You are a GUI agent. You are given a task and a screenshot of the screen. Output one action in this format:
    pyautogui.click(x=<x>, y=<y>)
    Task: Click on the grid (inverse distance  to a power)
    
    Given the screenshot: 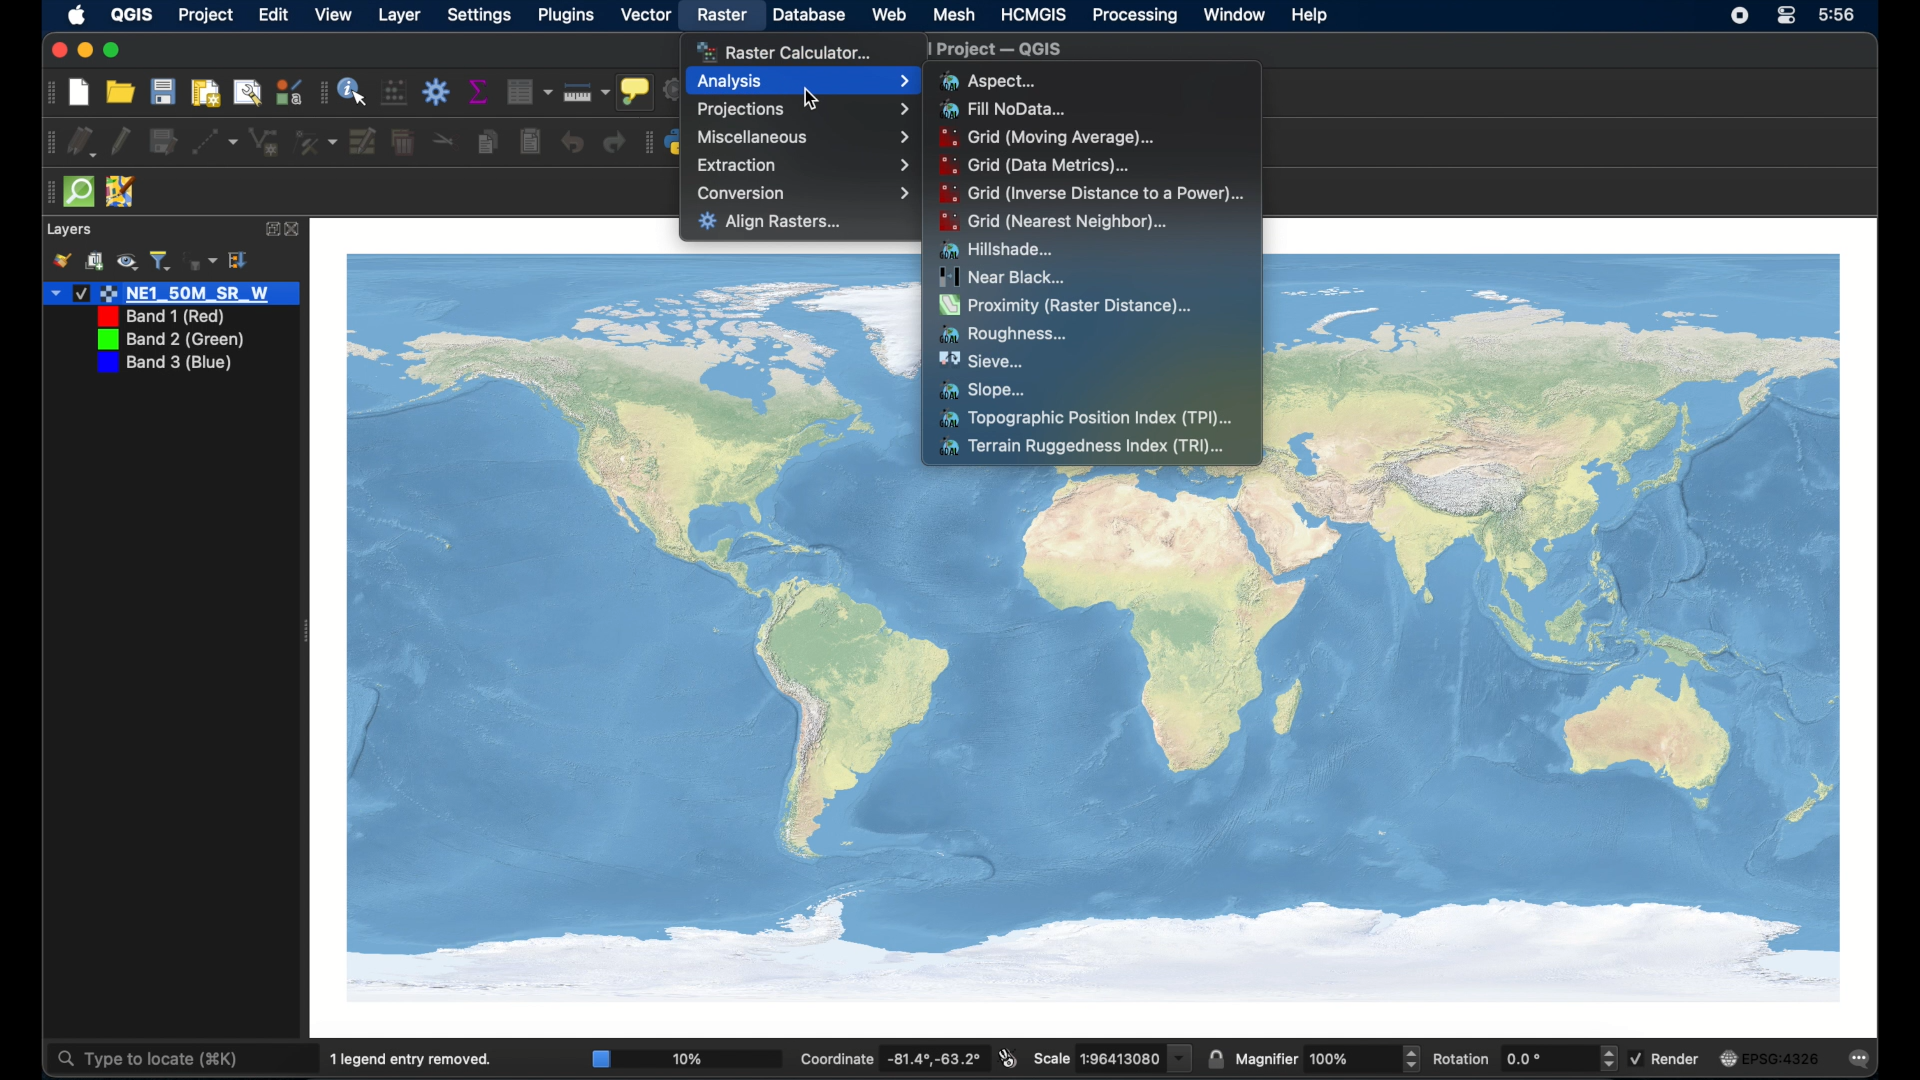 What is the action you would take?
    pyautogui.click(x=1093, y=192)
    